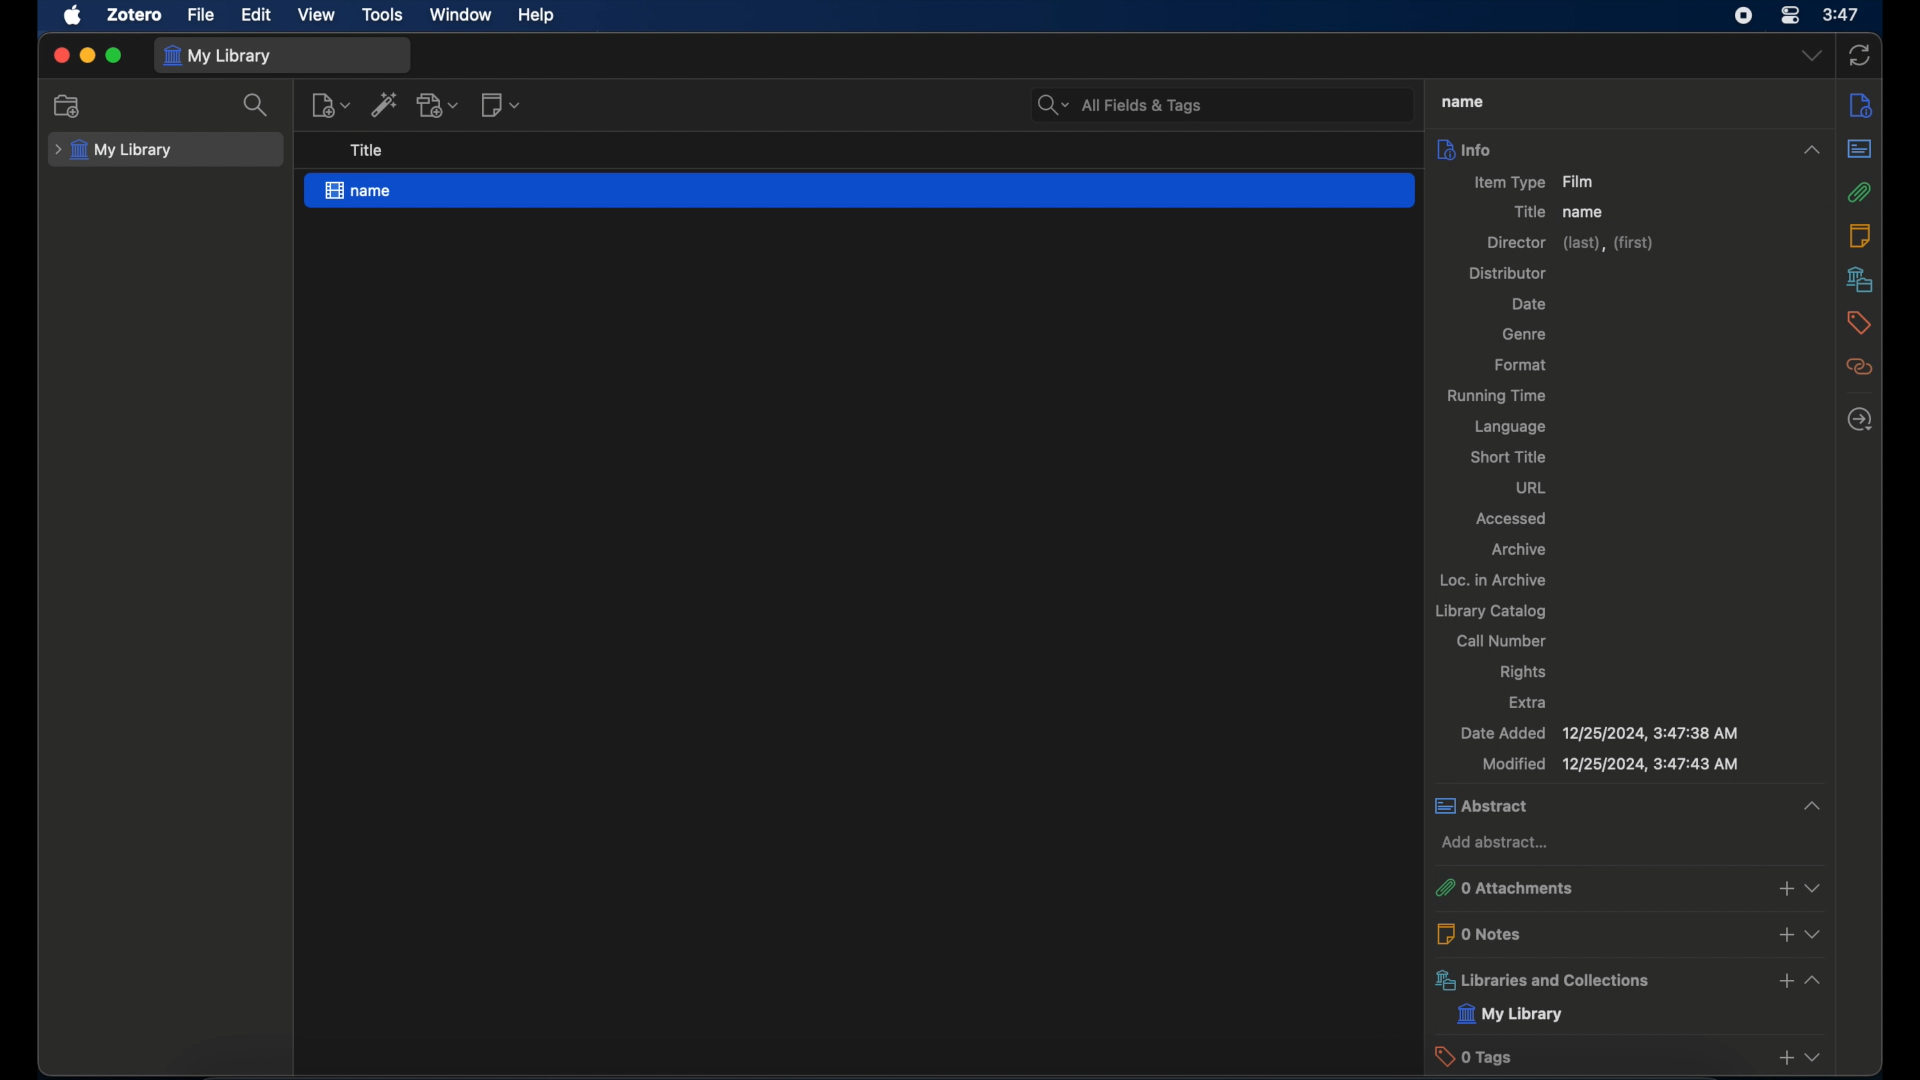  What do you see at coordinates (1508, 273) in the screenshot?
I see `distributor` at bounding box center [1508, 273].